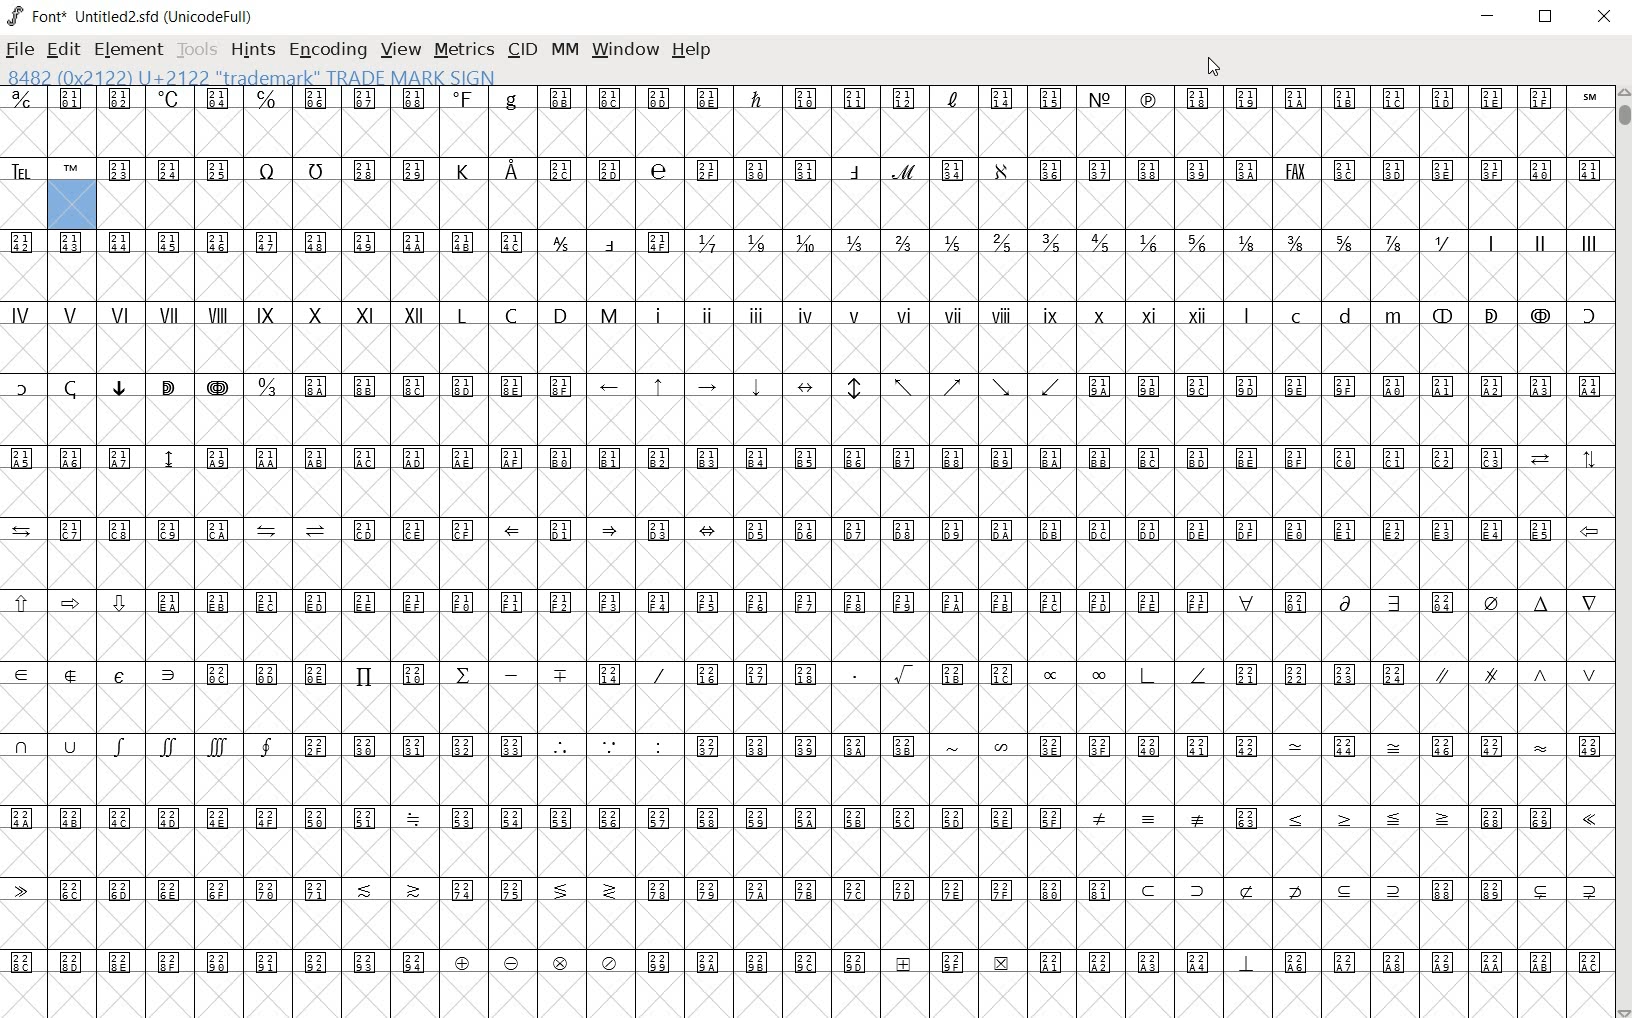 This screenshot has width=1632, height=1018. What do you see at coordinates (564, 52) in the screenshot?
I see `MM` at bounding box center [564, 52].